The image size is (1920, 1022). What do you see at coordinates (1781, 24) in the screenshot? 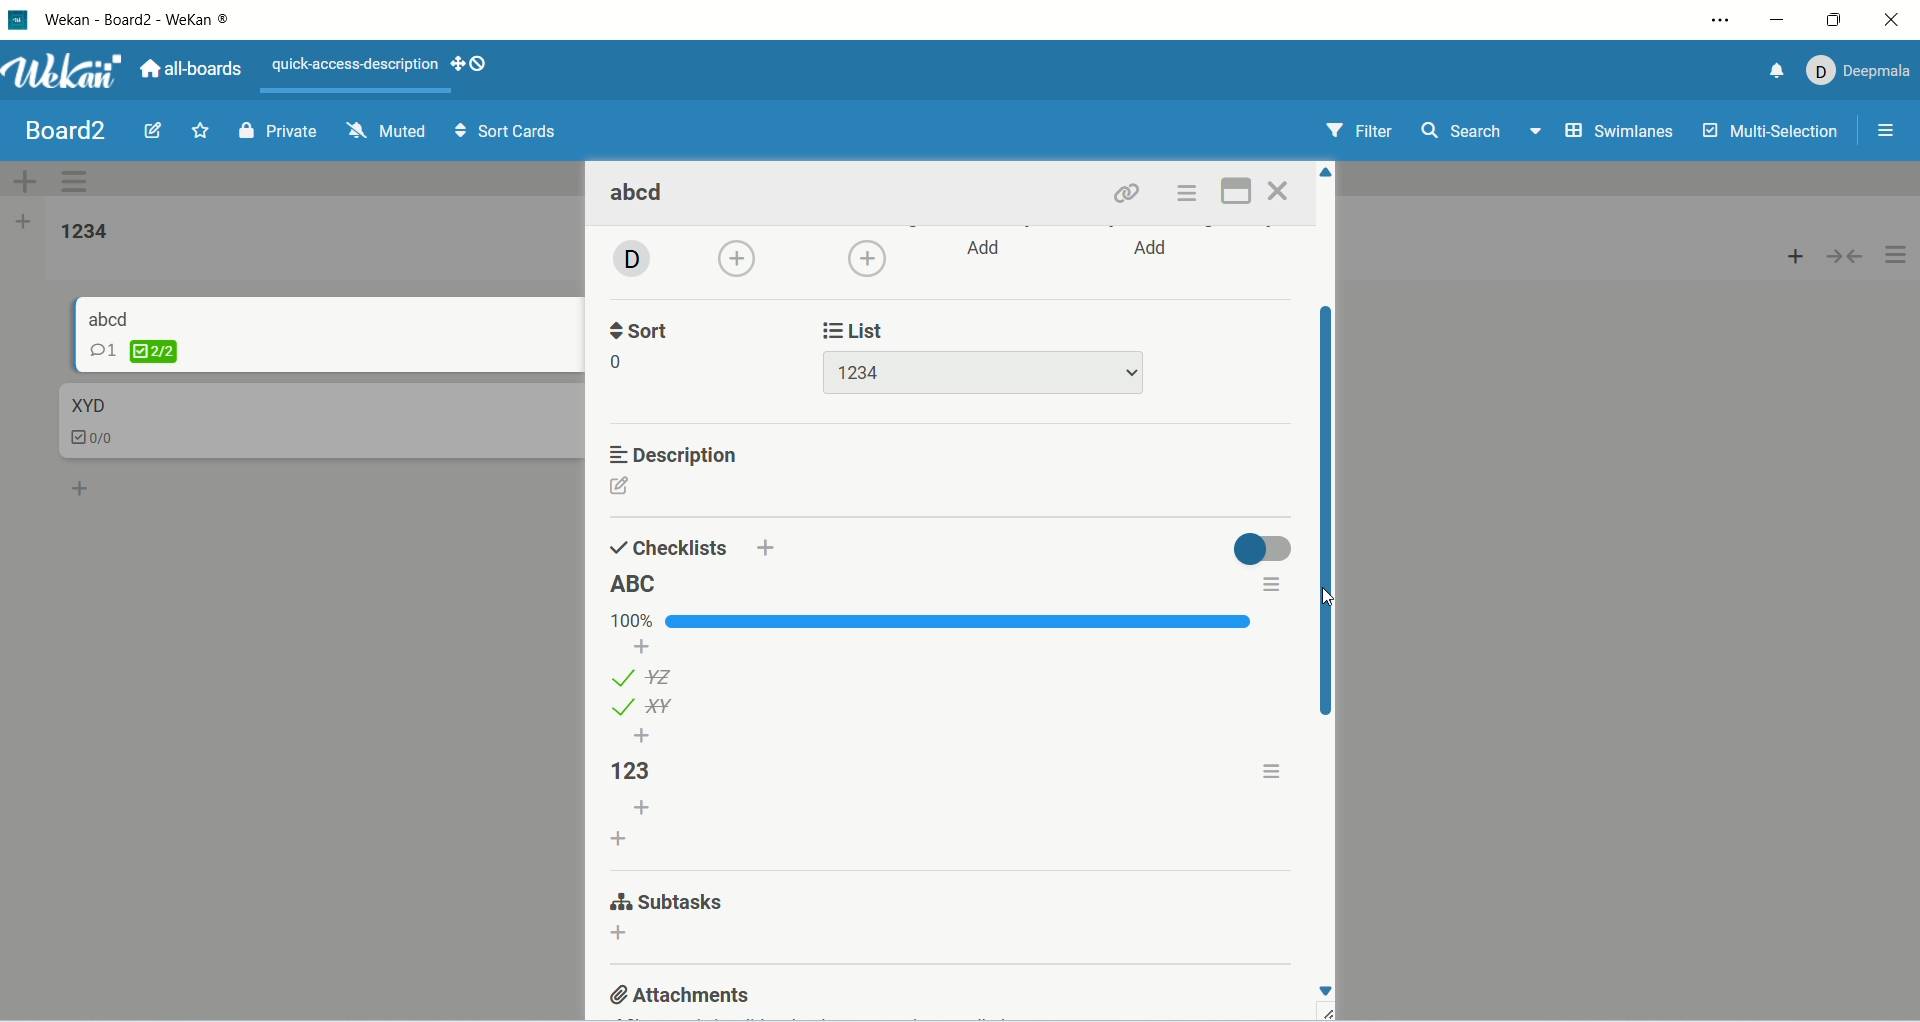
I see `minimize` at bounding box center [1781, 24].